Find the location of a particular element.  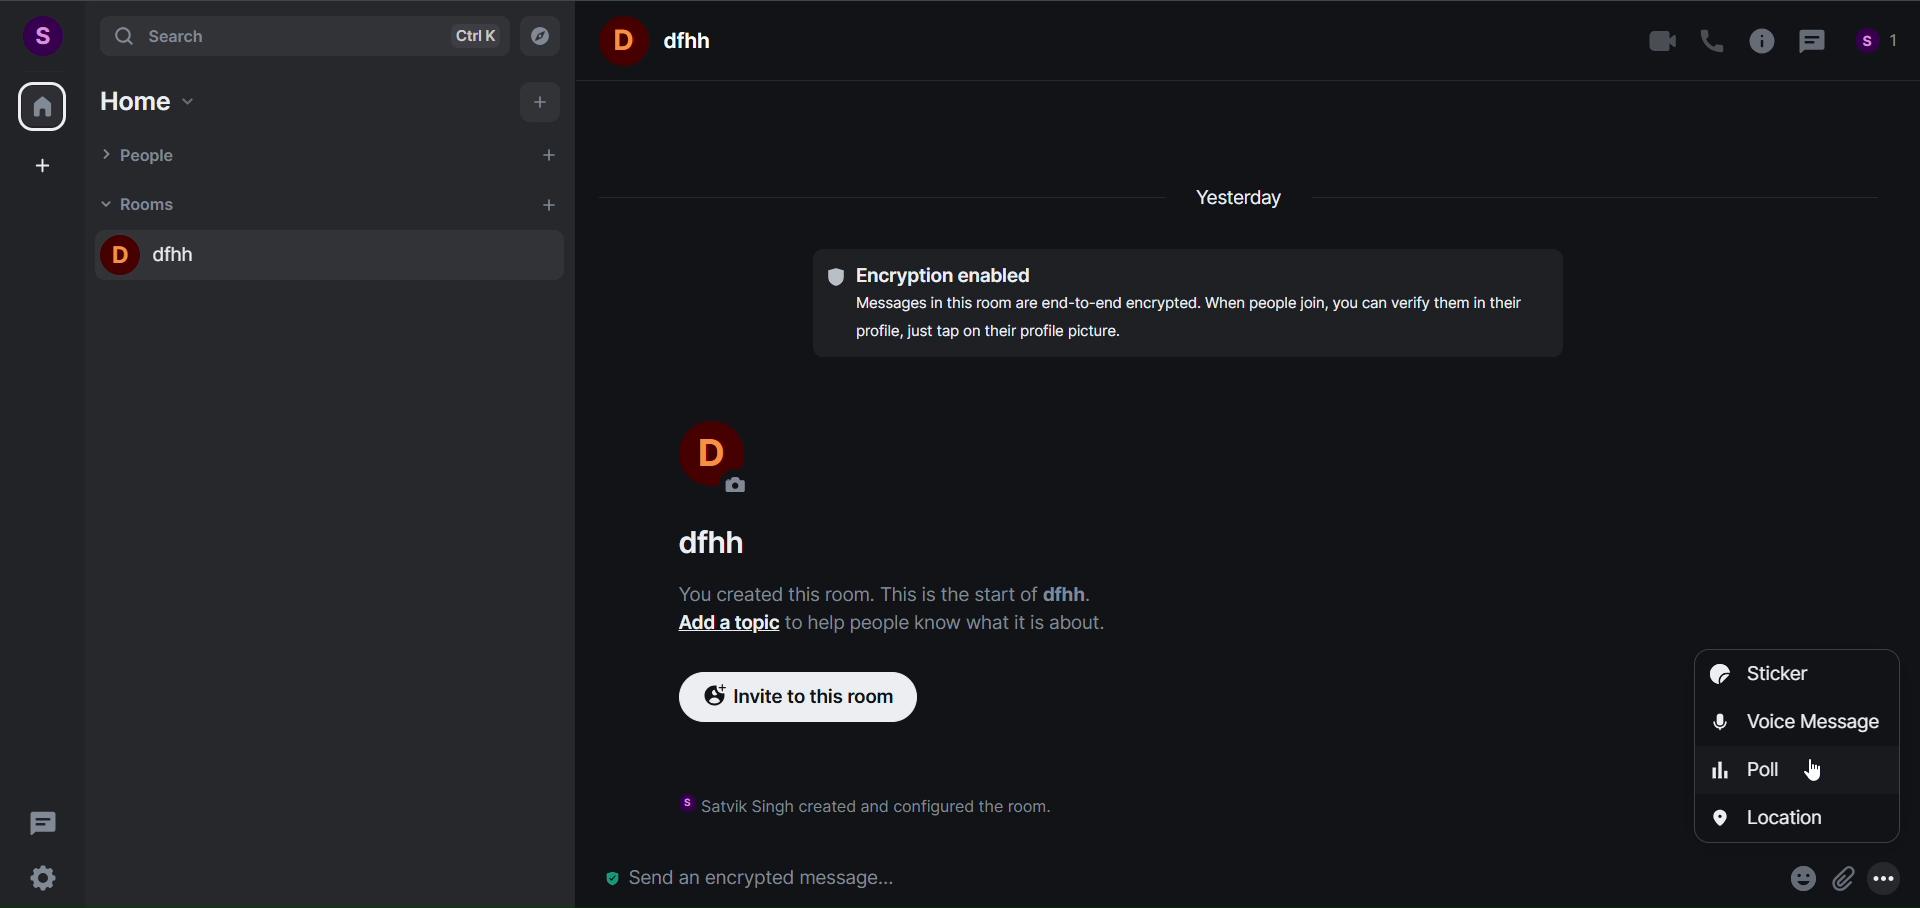

home is located at coordinates (42, 106).